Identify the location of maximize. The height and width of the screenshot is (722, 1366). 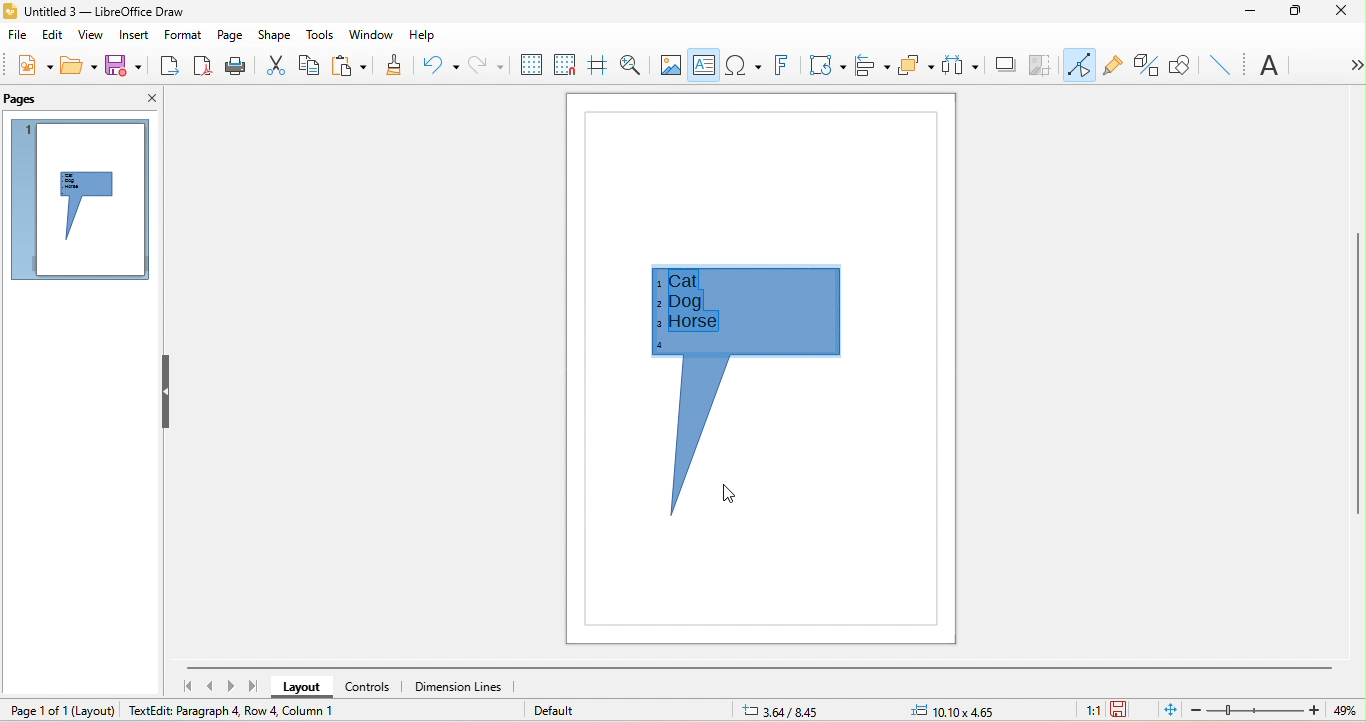
(1295, 12).